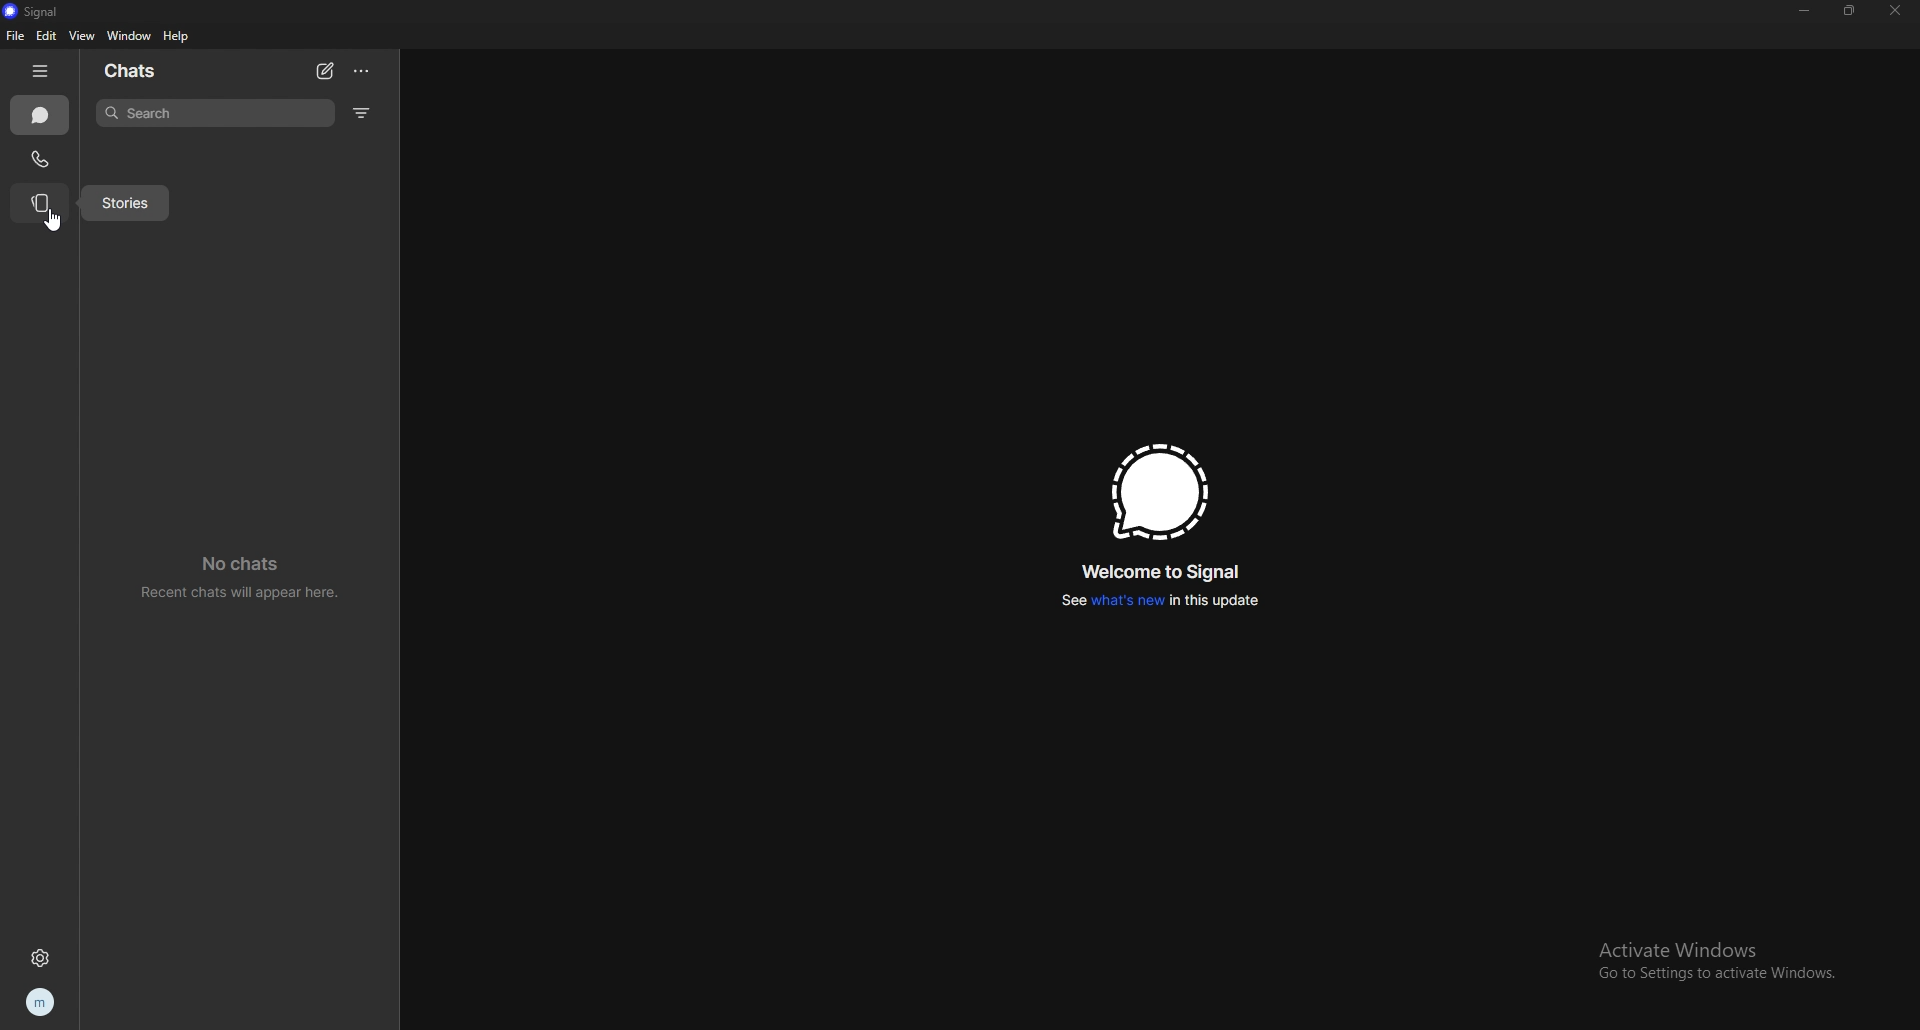 The image size is (1920, 1030). Describe the element at coordinates (1804, 11) in the screenshot. I see `minimize` at that location.